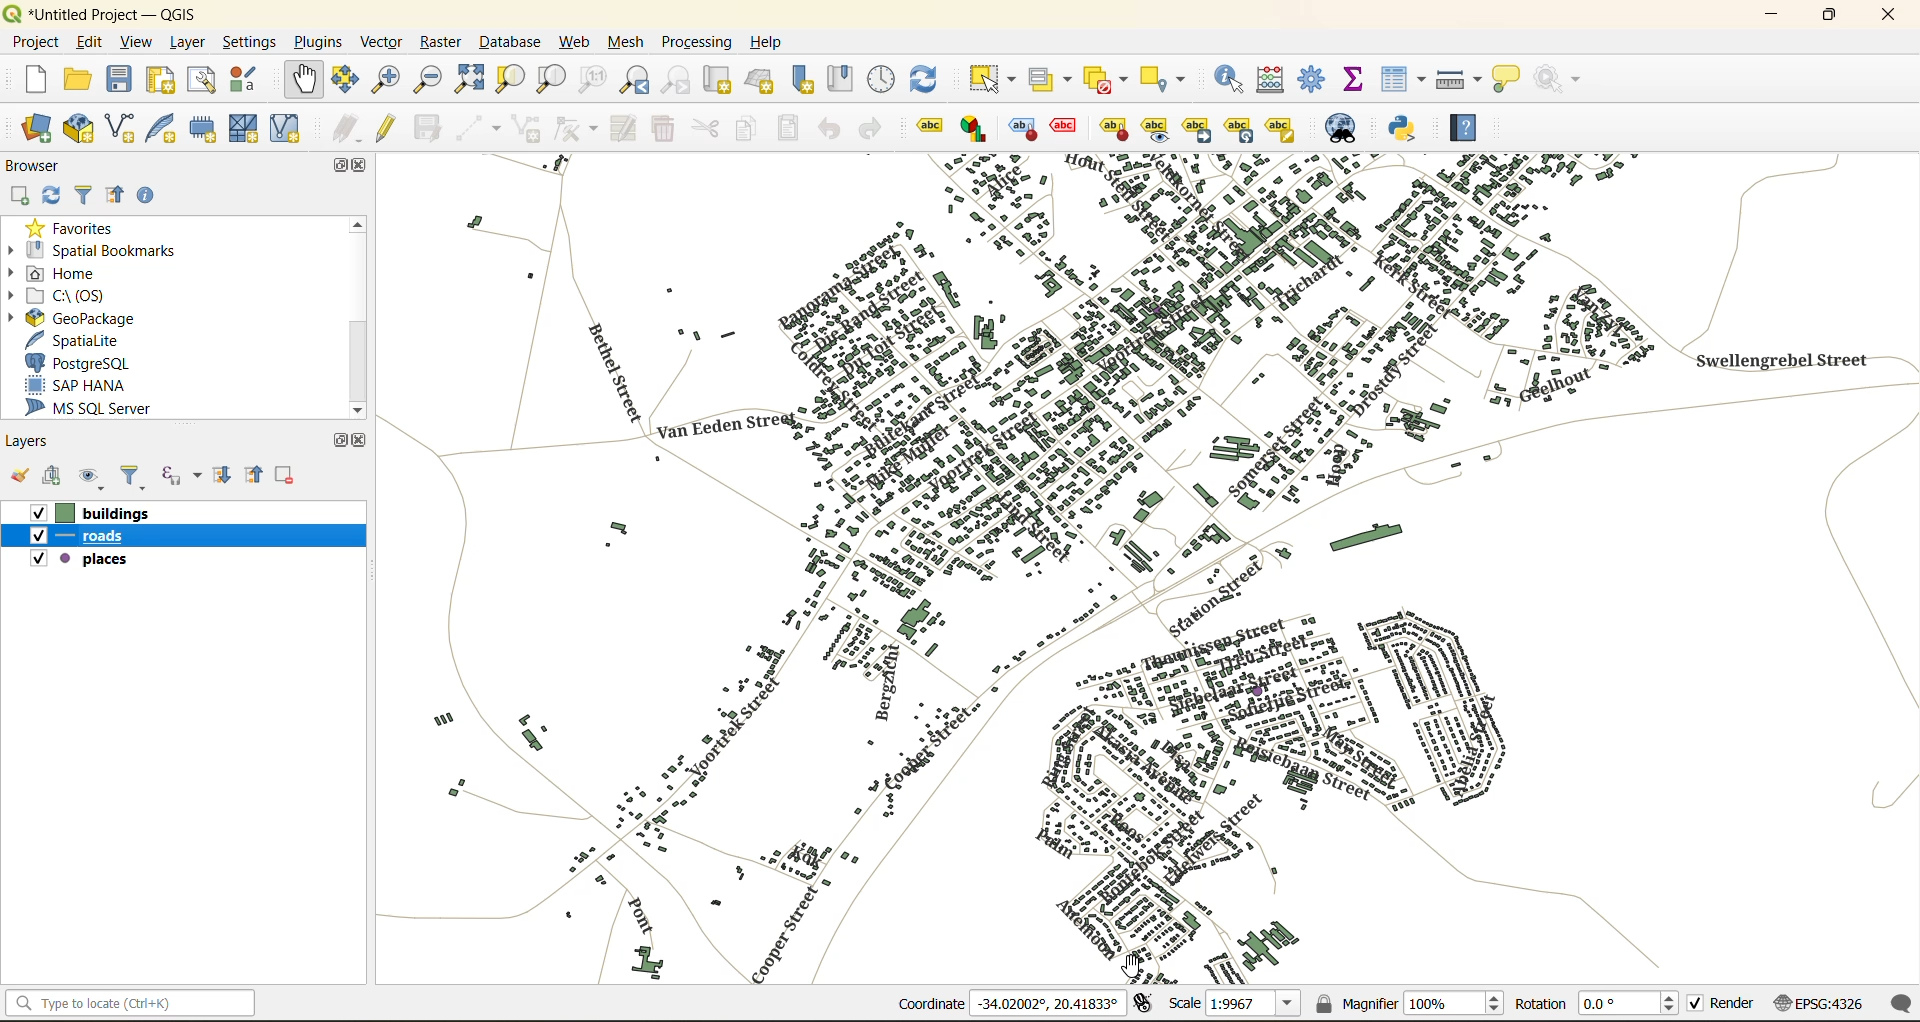  Describe the element at coordinates (808, 83) in the screenshot. I see `new spatial bookmark` at that location.